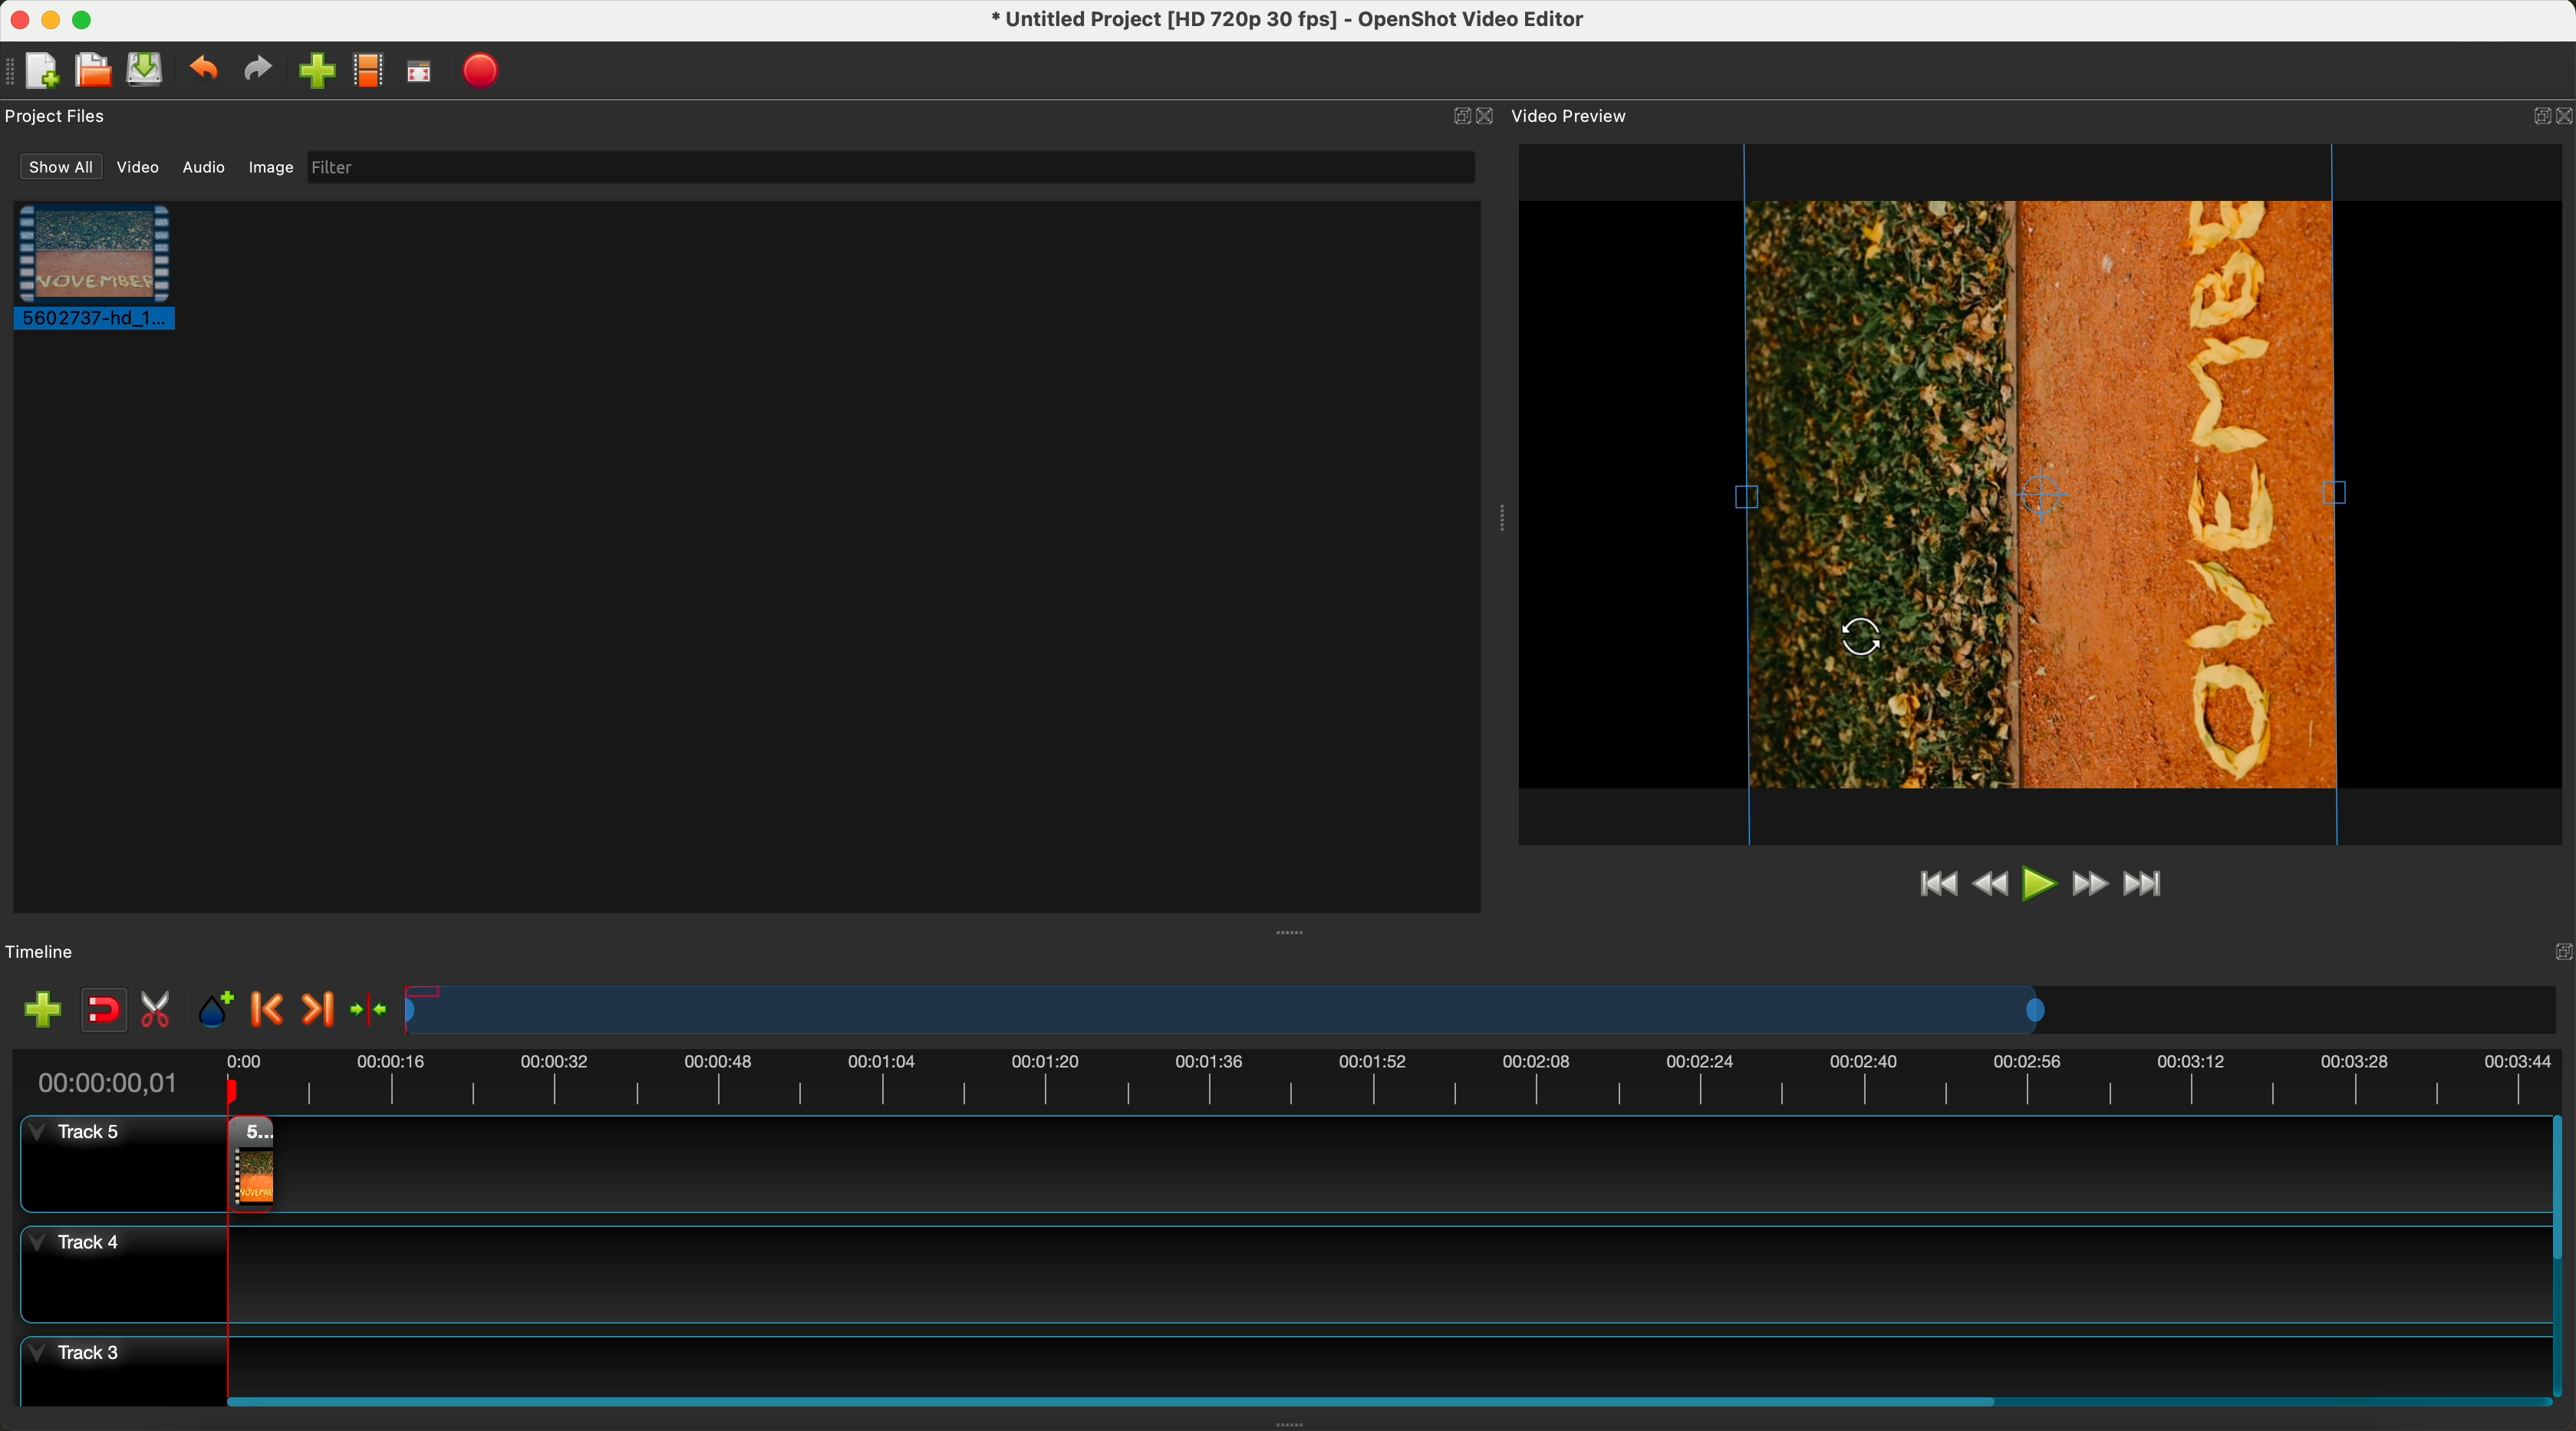  I want to click on save project, so click(147, 68).